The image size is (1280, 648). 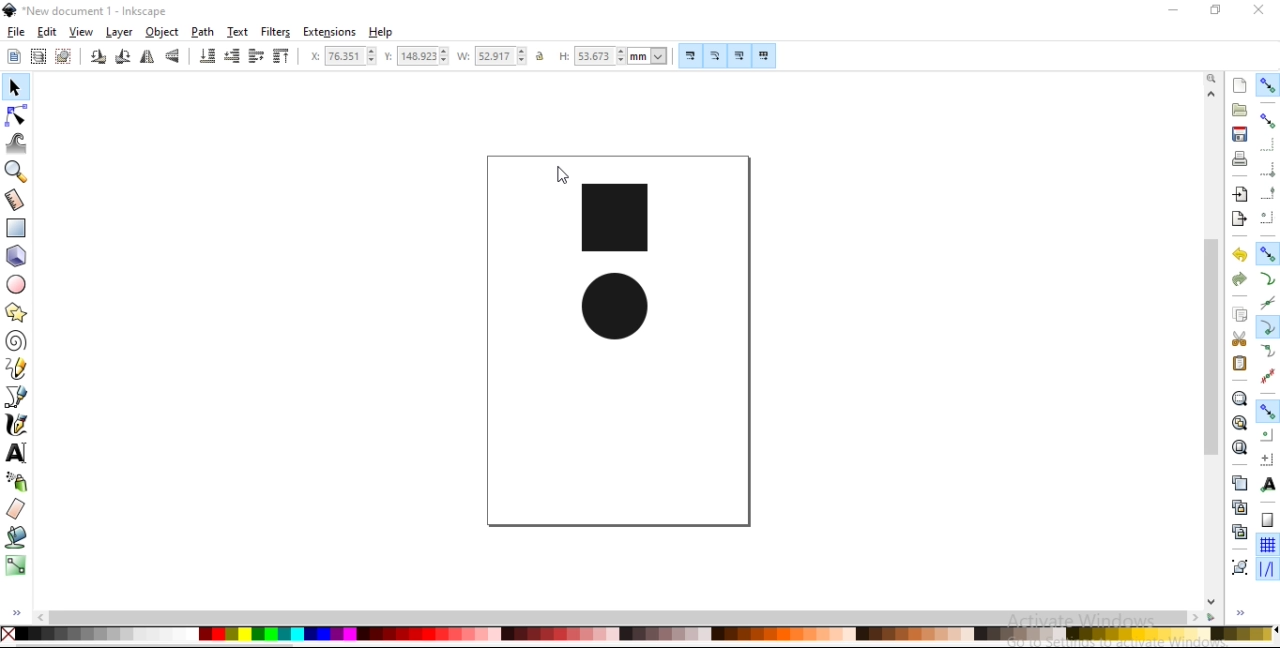 I want to click on edit, so click(x=47, y=32).